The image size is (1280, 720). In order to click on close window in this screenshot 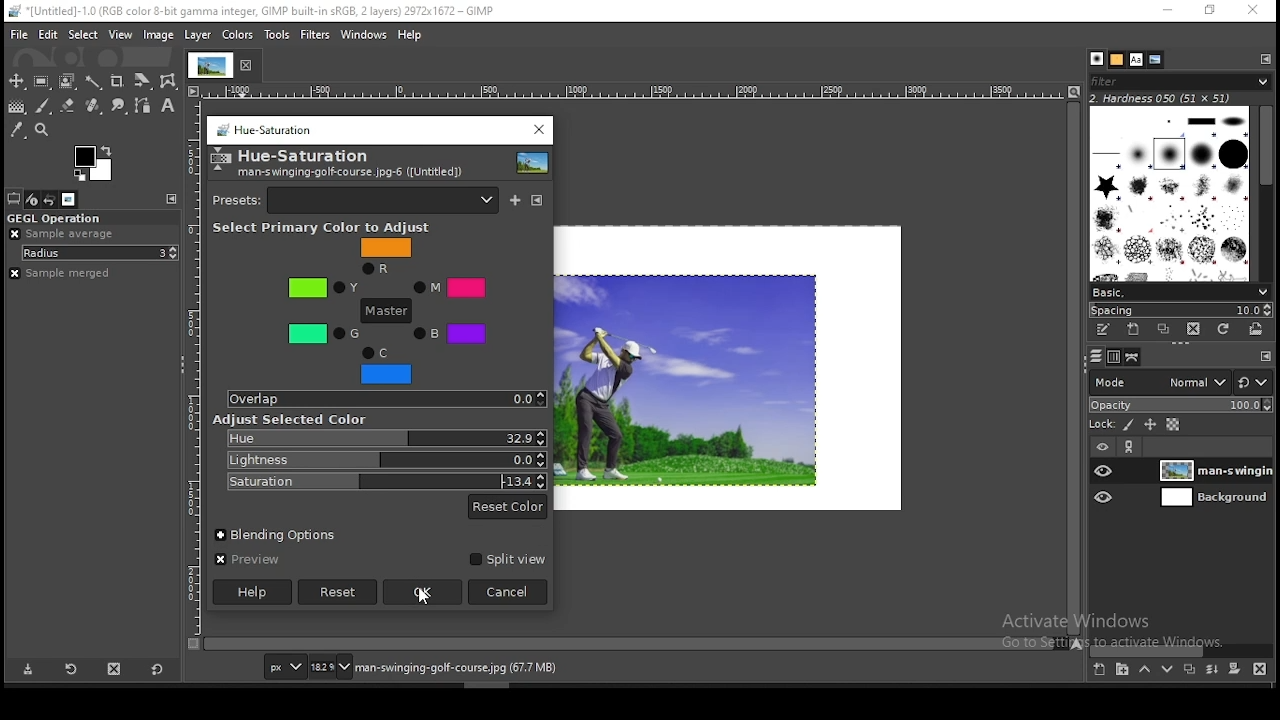, I will do `click(536, 131)`.